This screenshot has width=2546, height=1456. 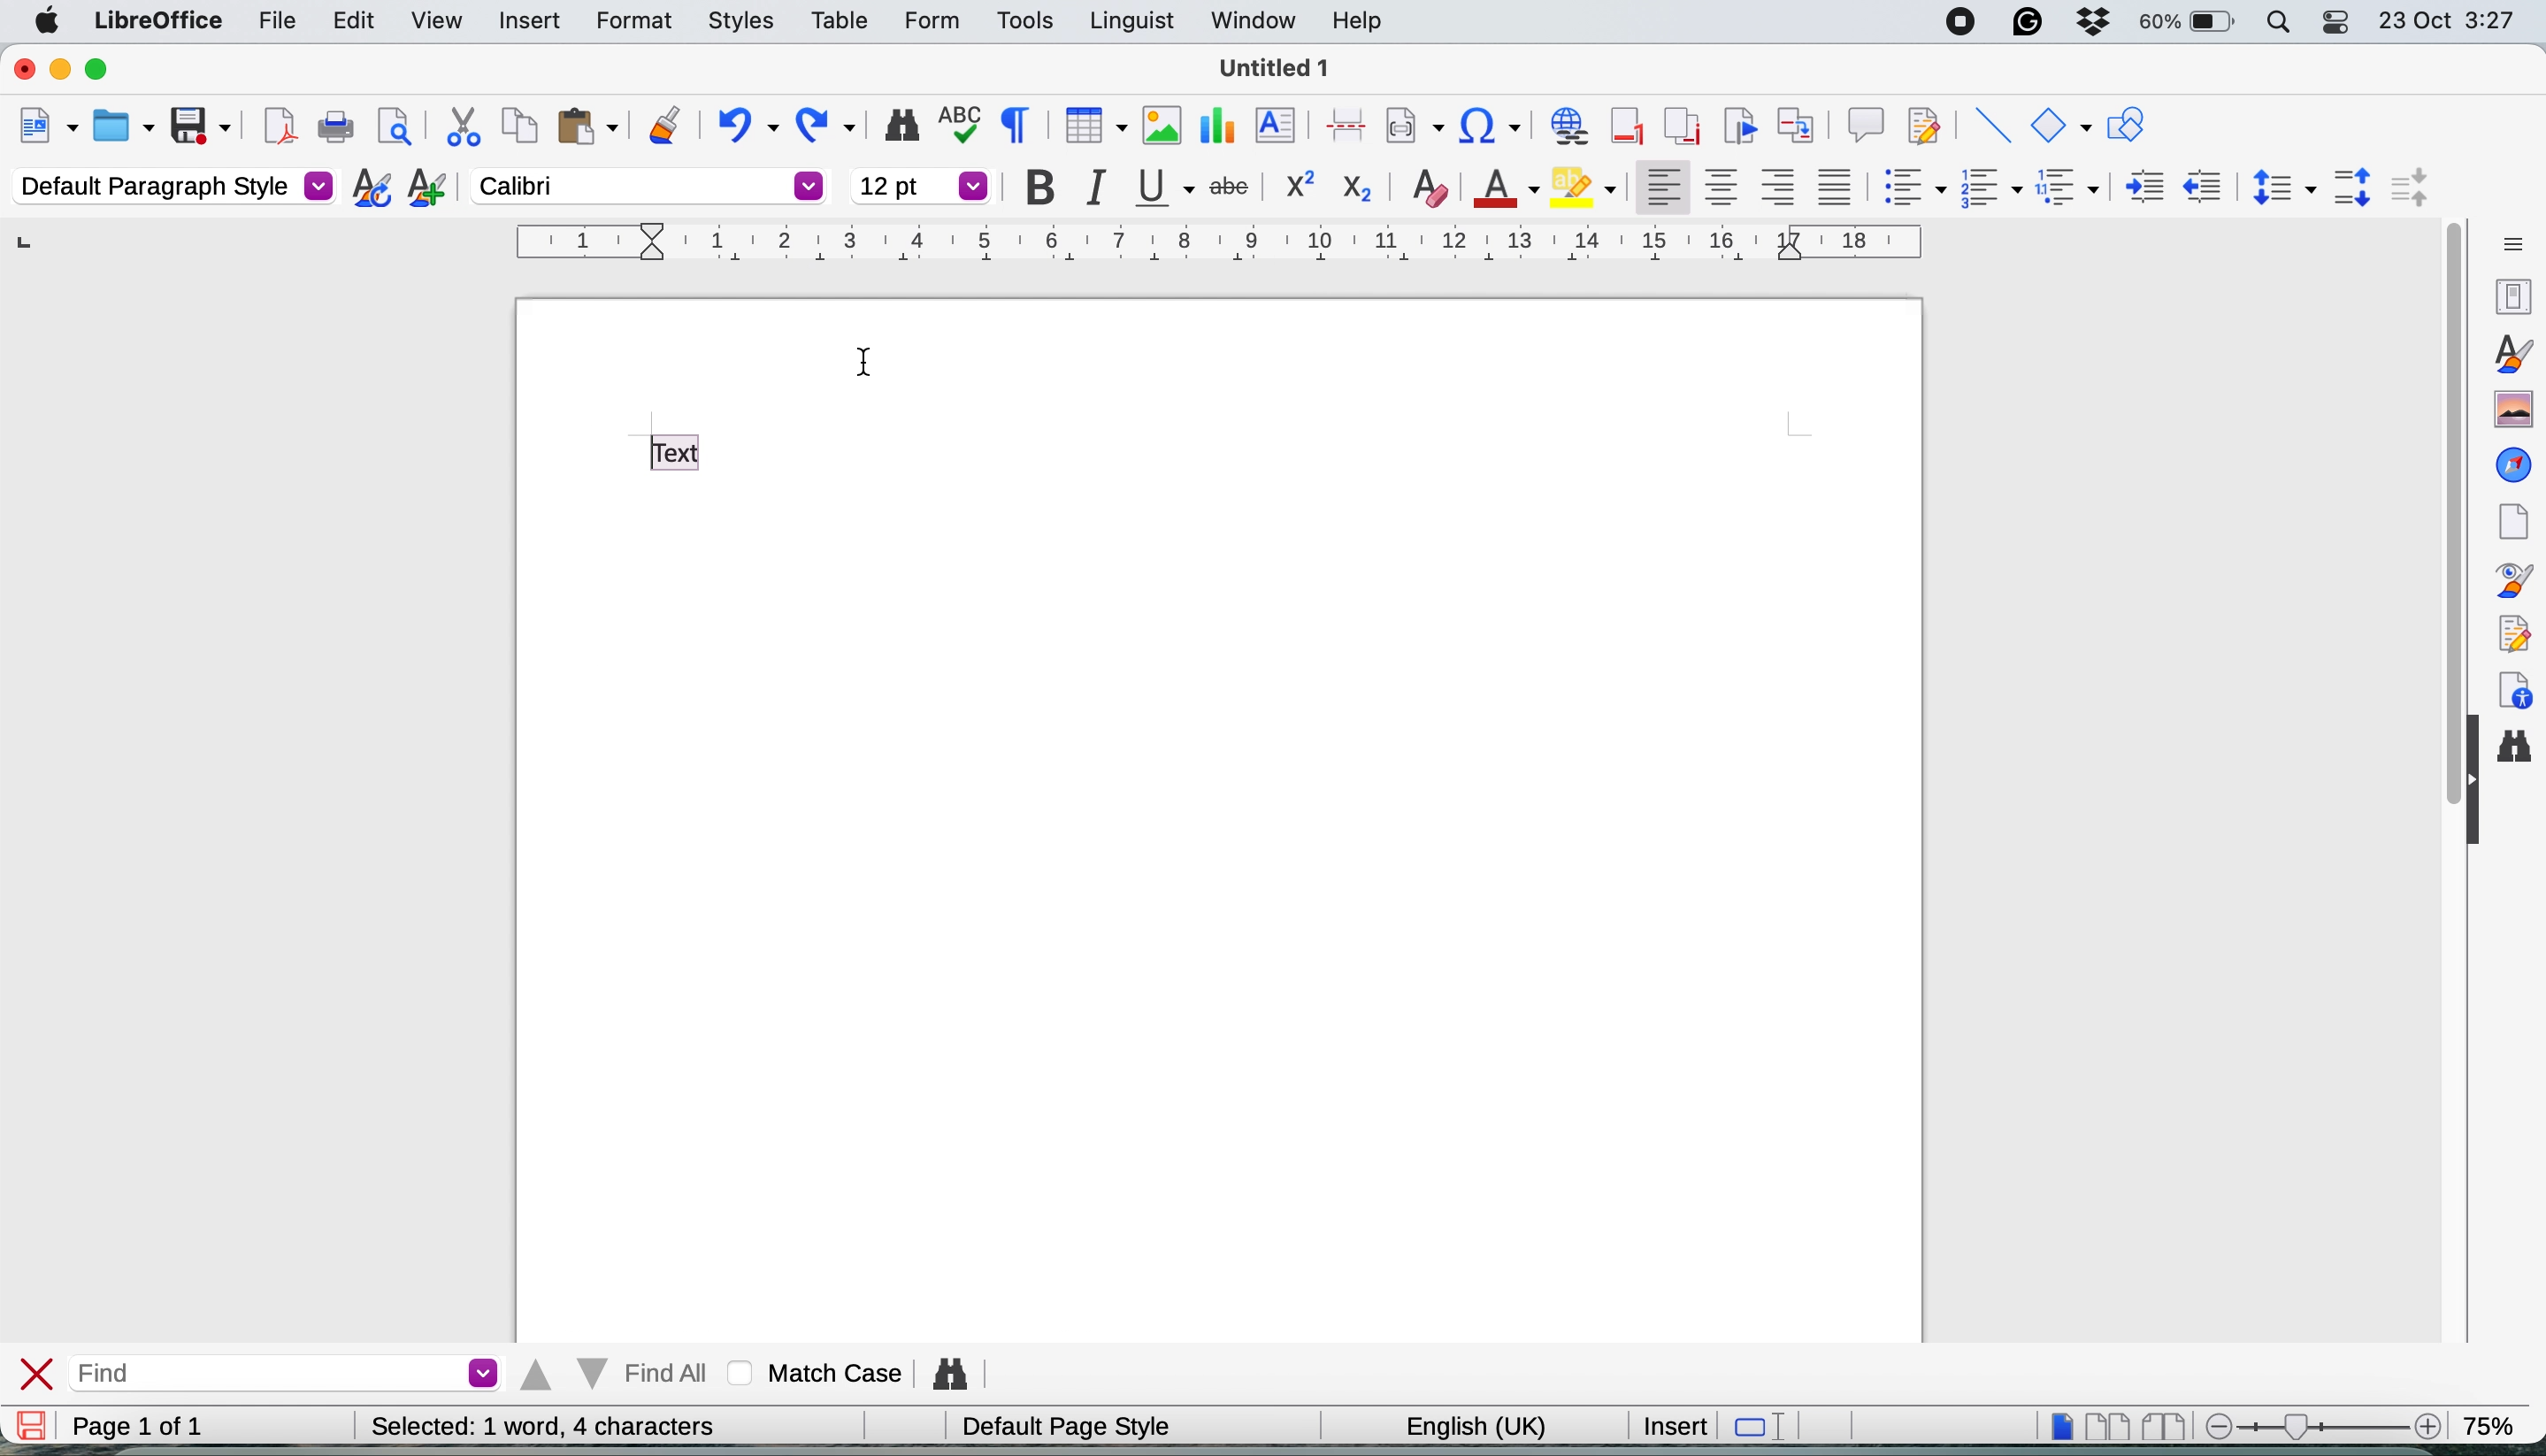 I want to click on insert table, so click(x=1091, y=127).